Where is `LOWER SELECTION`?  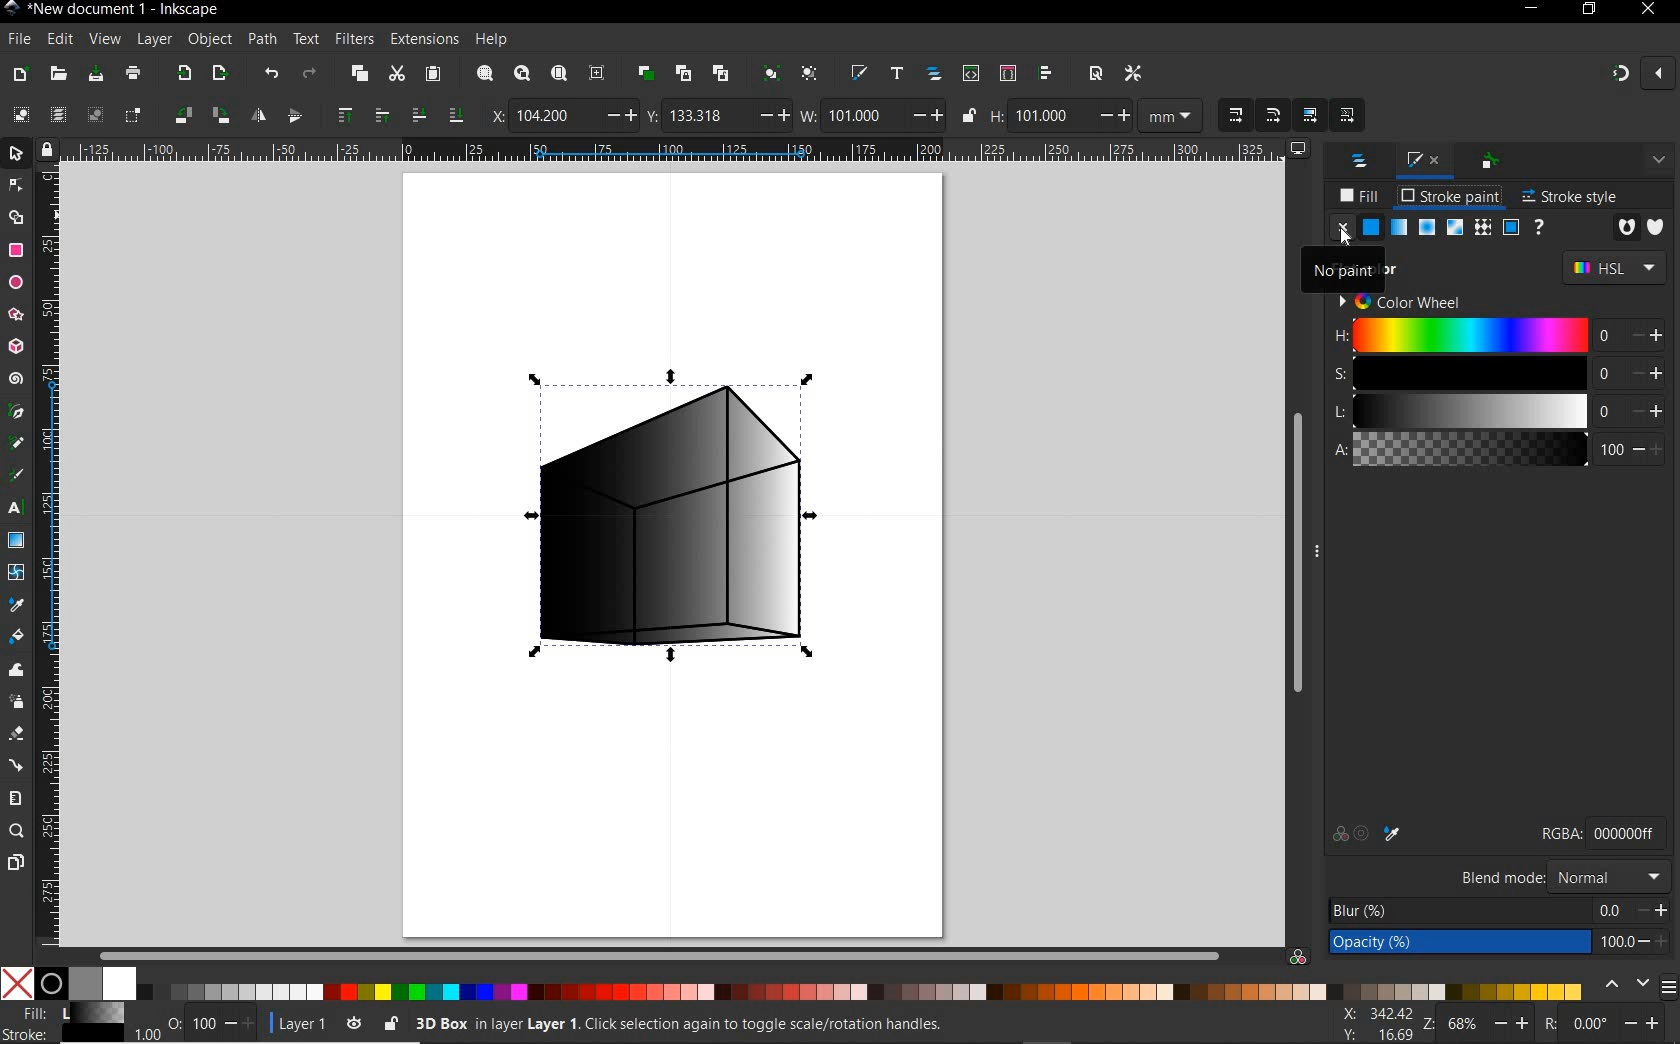
LOWER SELECTION is located at coordinates (455, 114).